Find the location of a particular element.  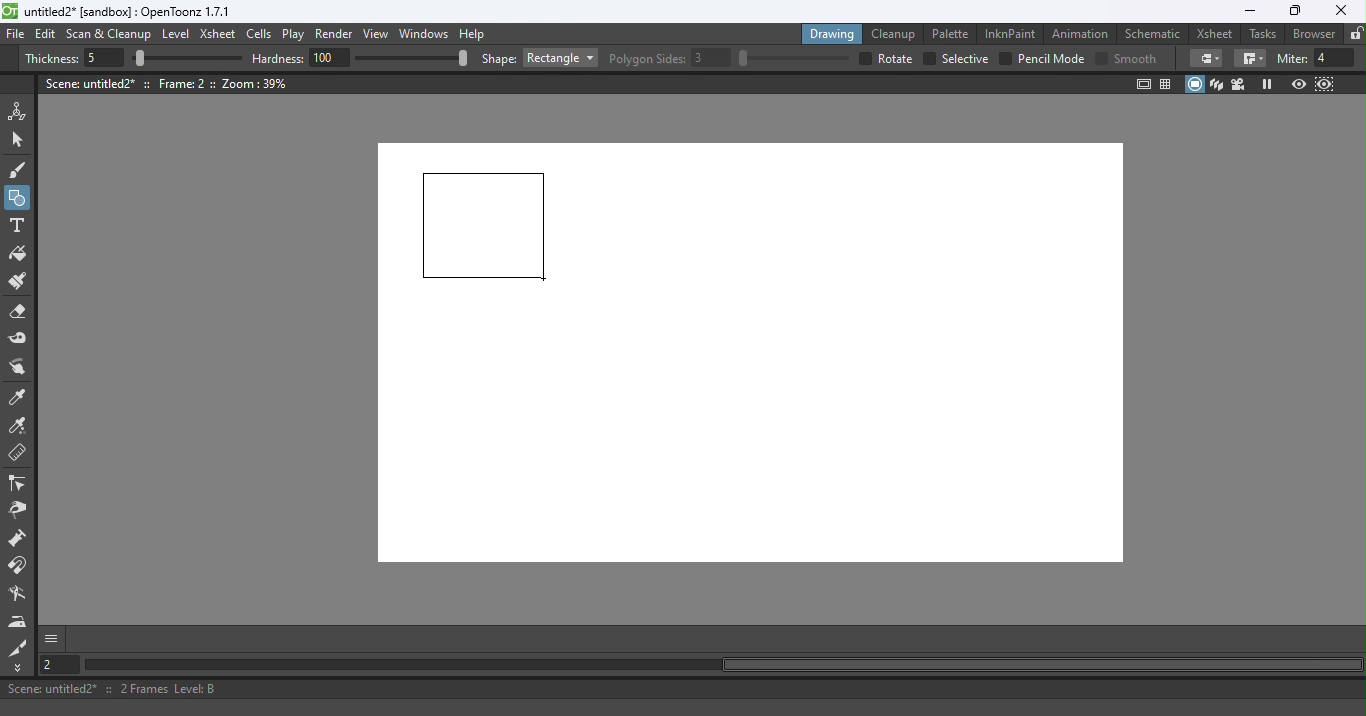

Style picker tool is located at coordinates (19, 398).